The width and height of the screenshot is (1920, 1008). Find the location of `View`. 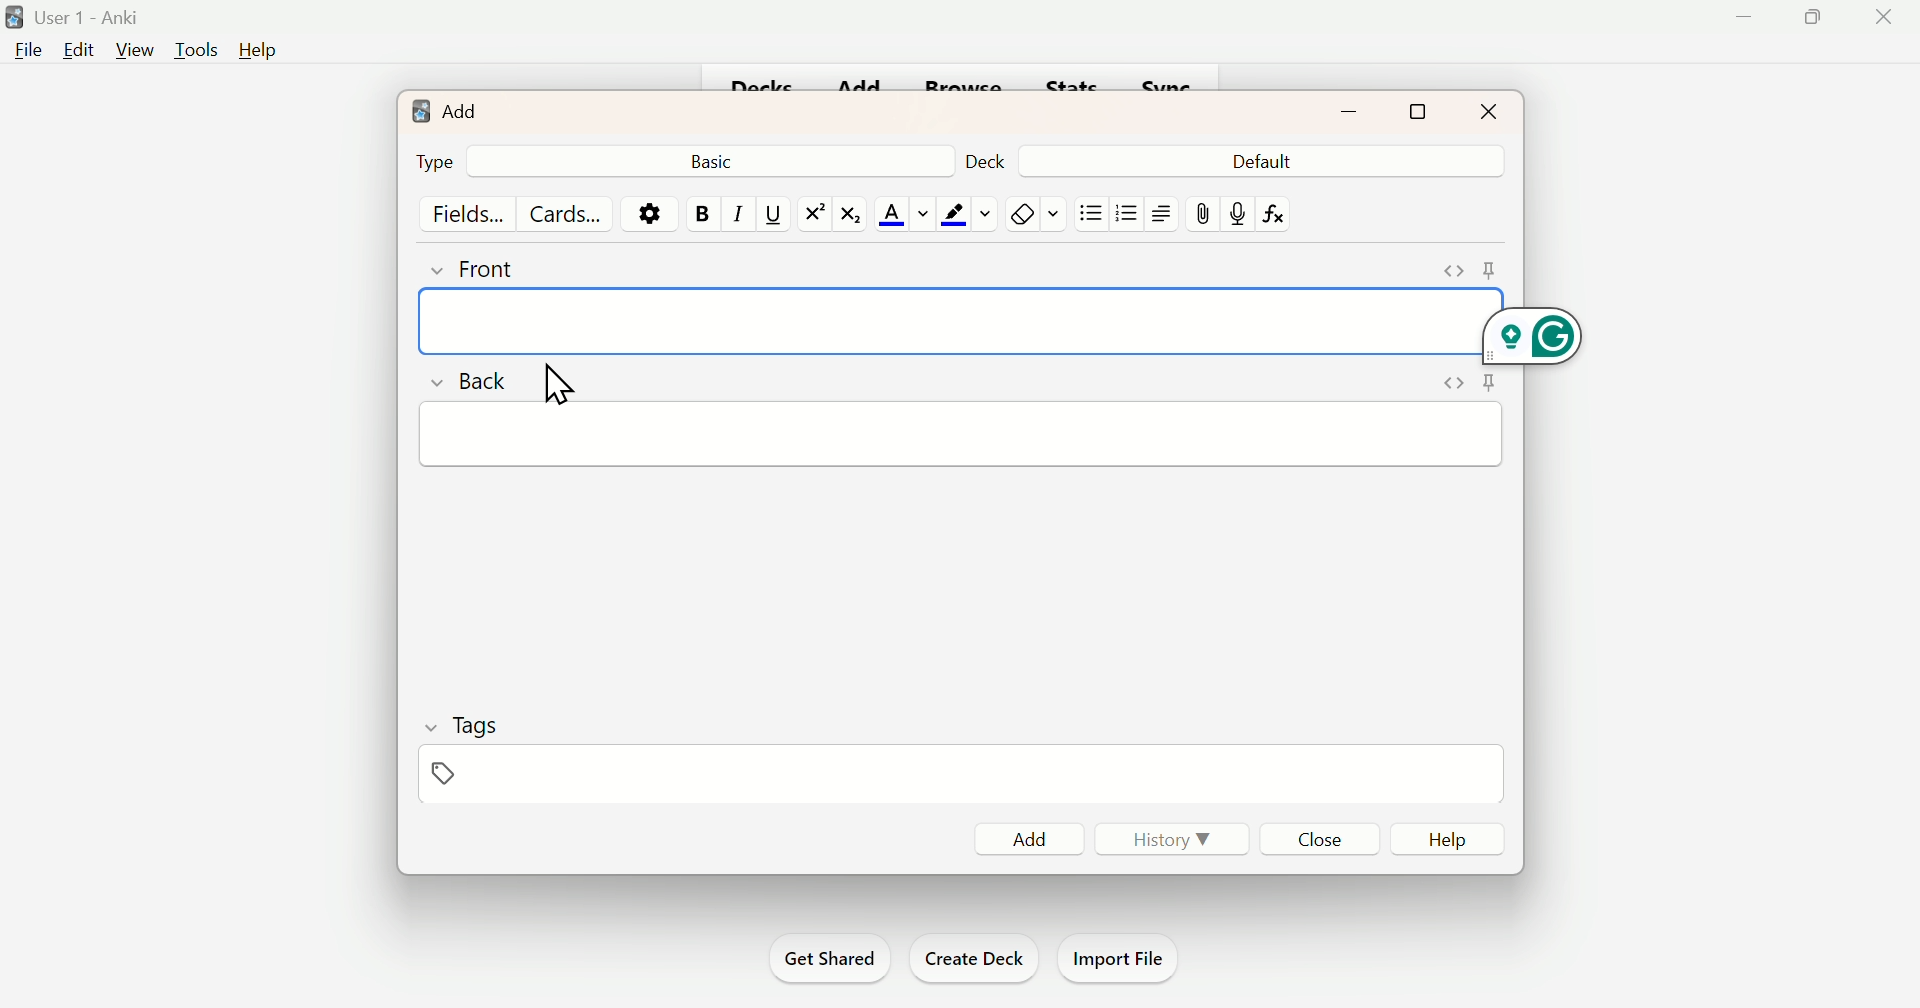

View is located at coordinates (132, 51).